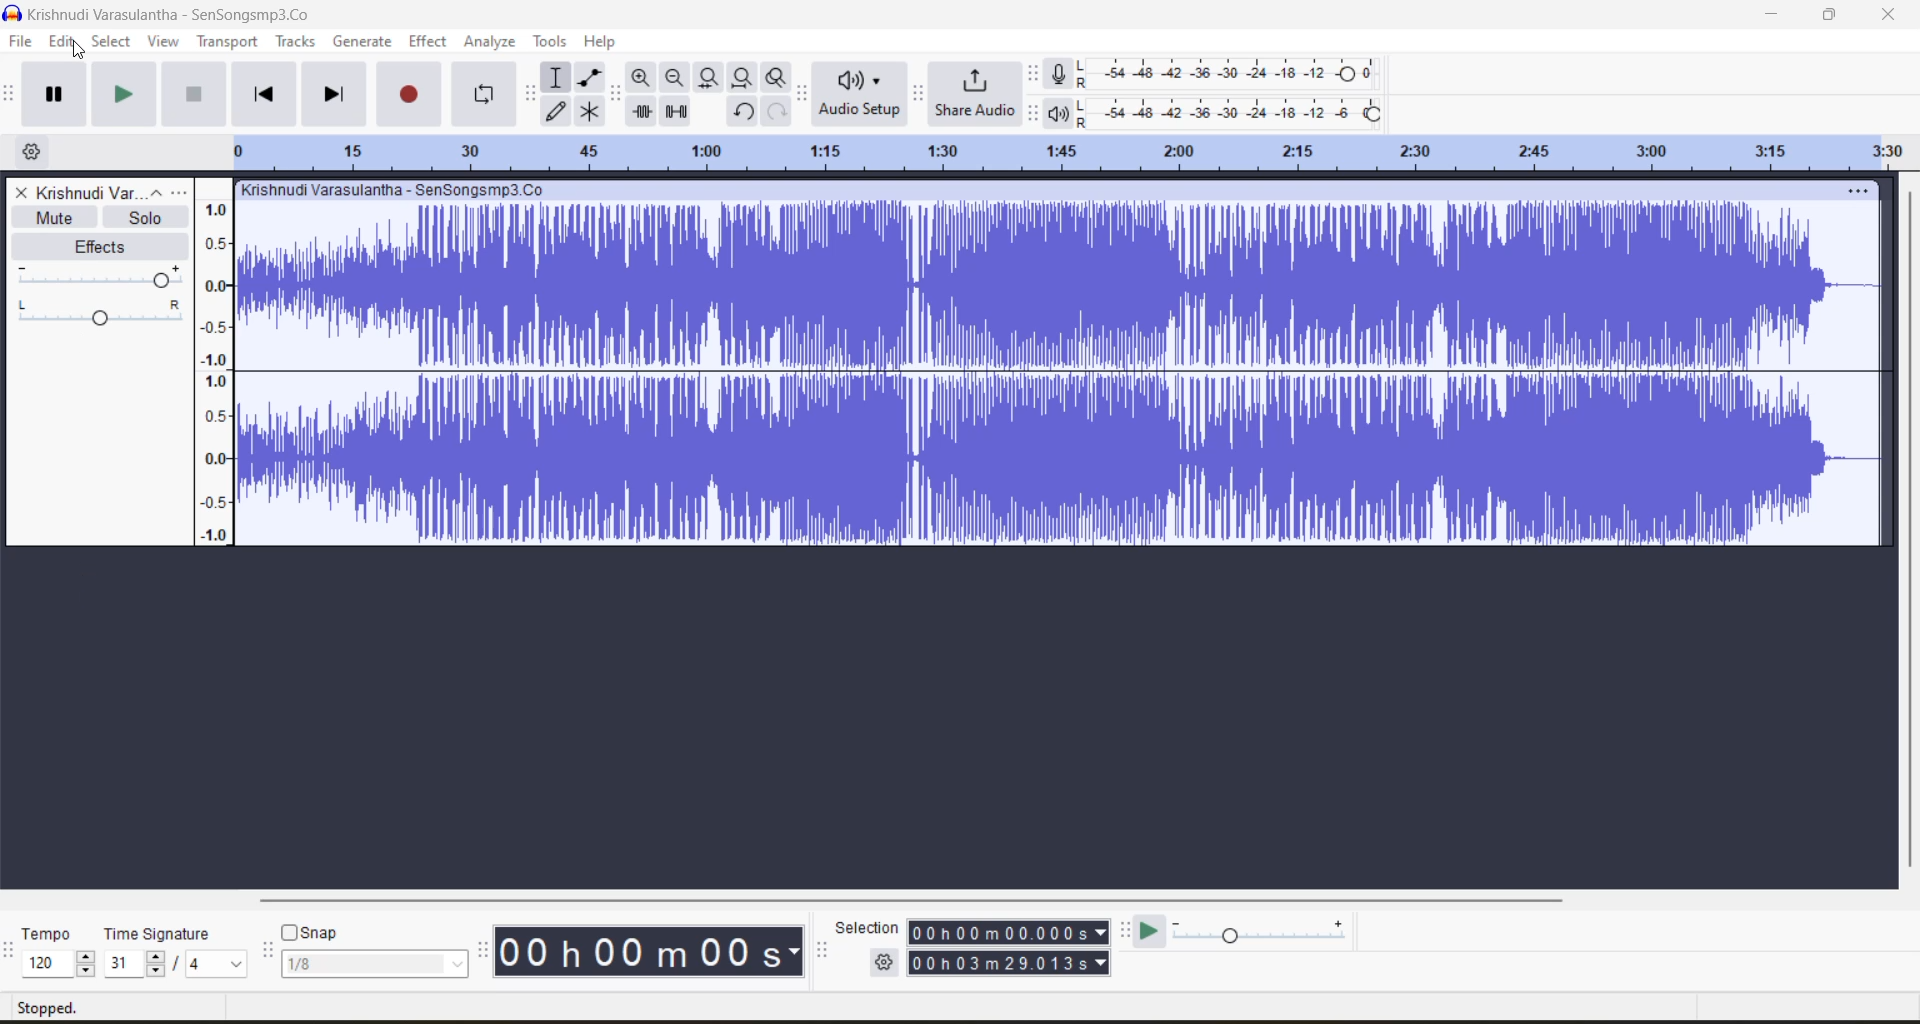 The width and height of the screenshot is (1920, 1024). Describe the element at coordinates (673, 77) in the screenshot. I see `zoom out` at that location.